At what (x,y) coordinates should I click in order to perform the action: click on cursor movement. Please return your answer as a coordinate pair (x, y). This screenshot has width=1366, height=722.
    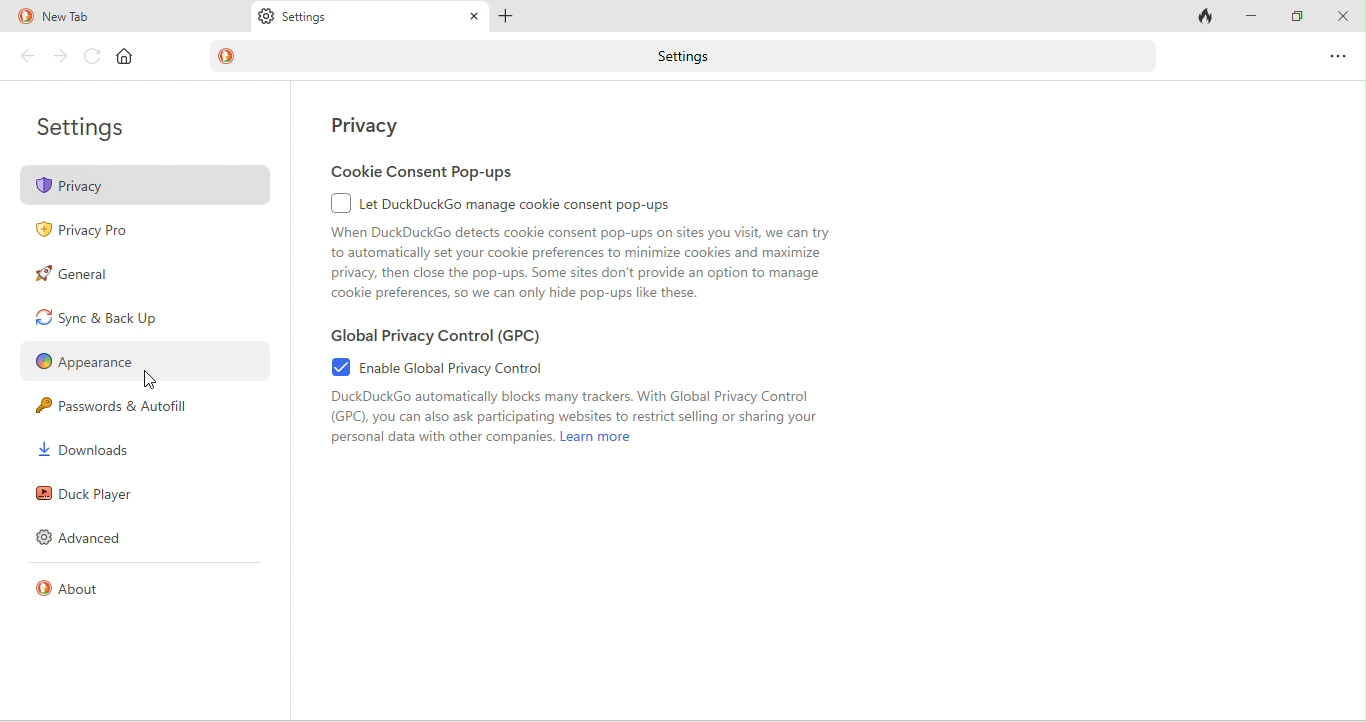
    Looking at the image, I should click on (152, 380).